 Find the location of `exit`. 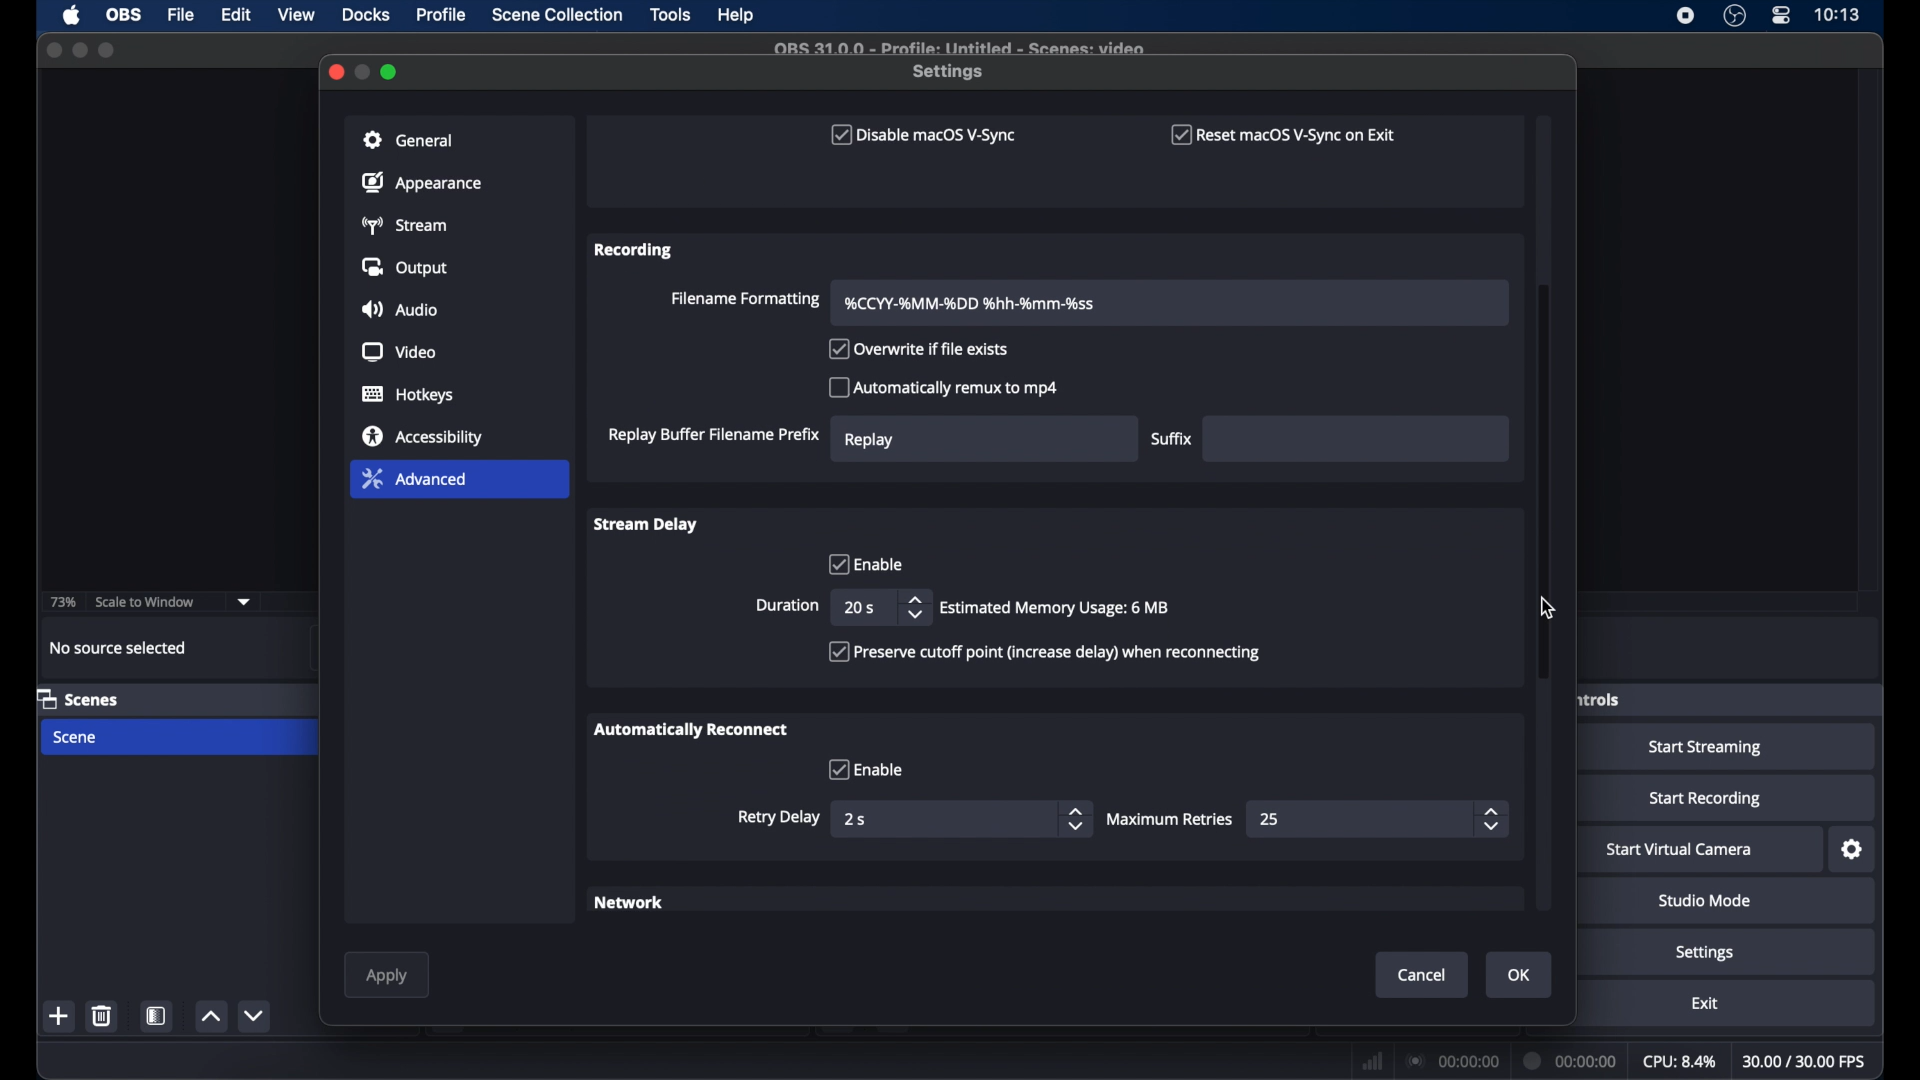

exit is located at coordinates (1706, 1004).